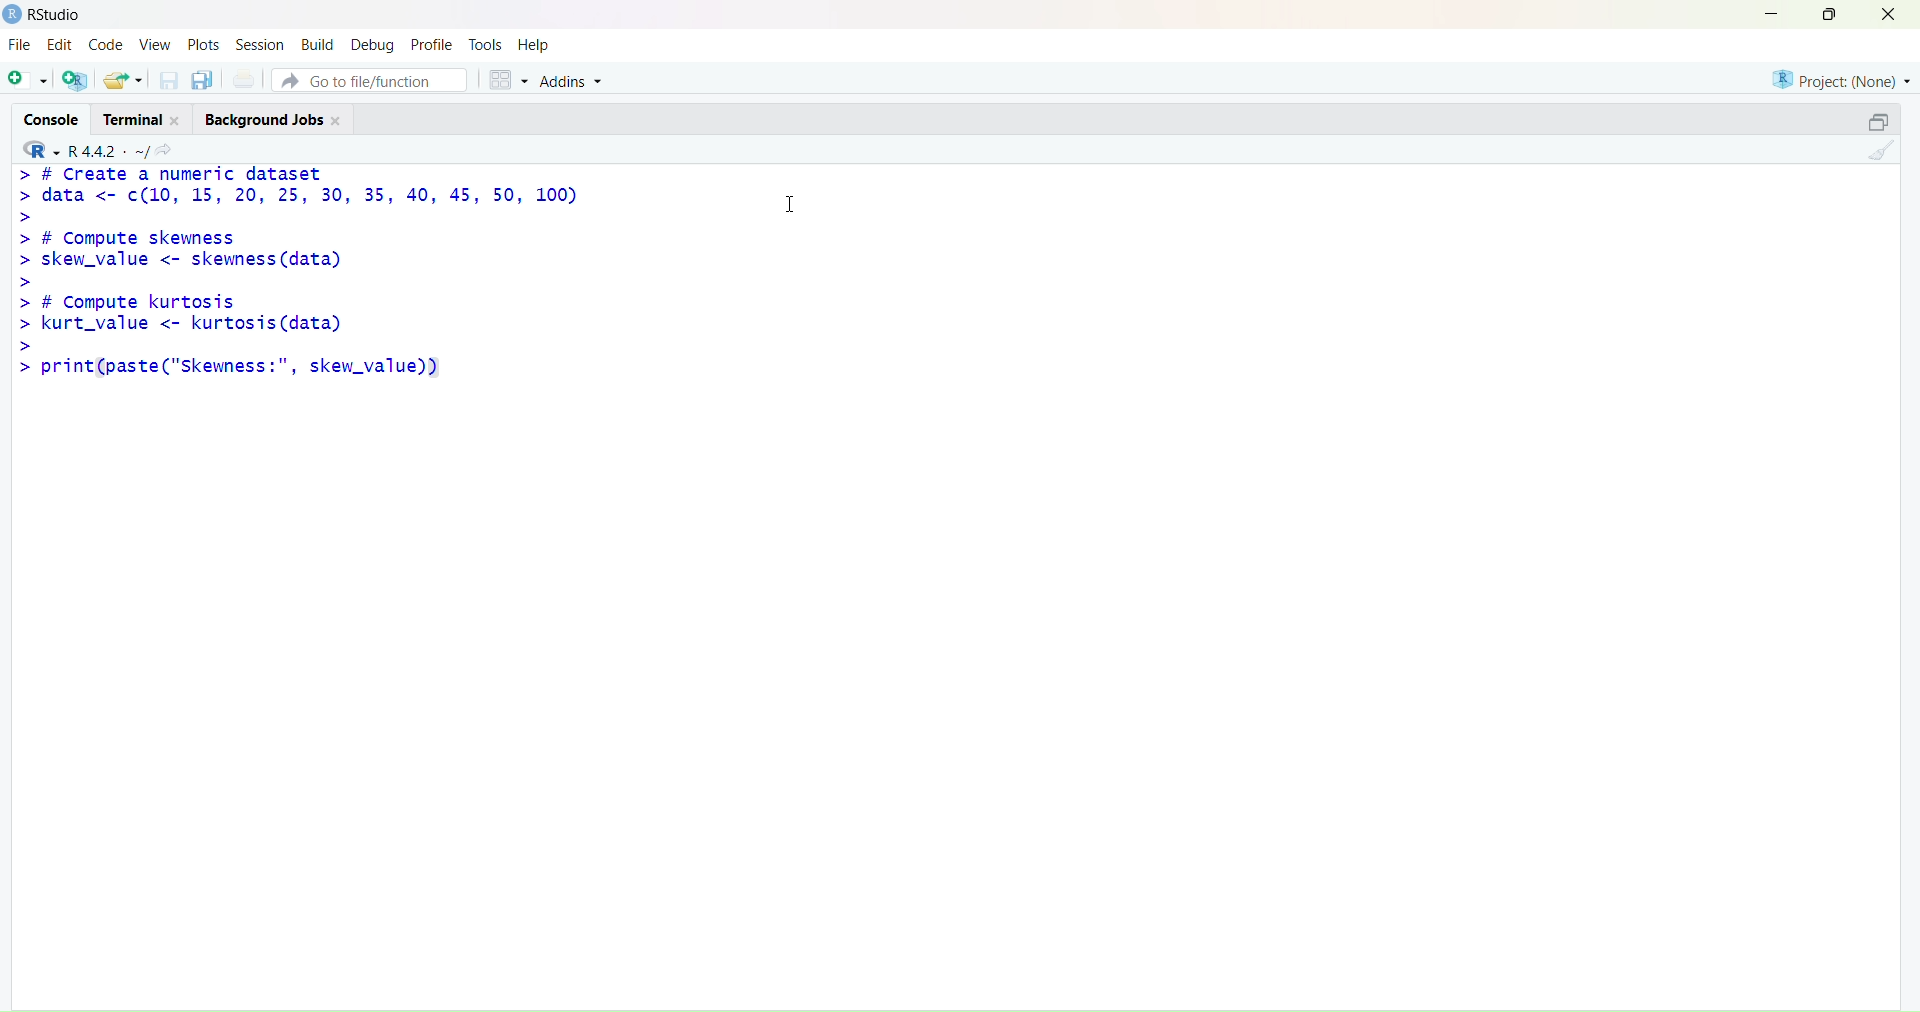 This screenshot has width=1920, height=1012. I want to click on Addins, so click(578, 80).